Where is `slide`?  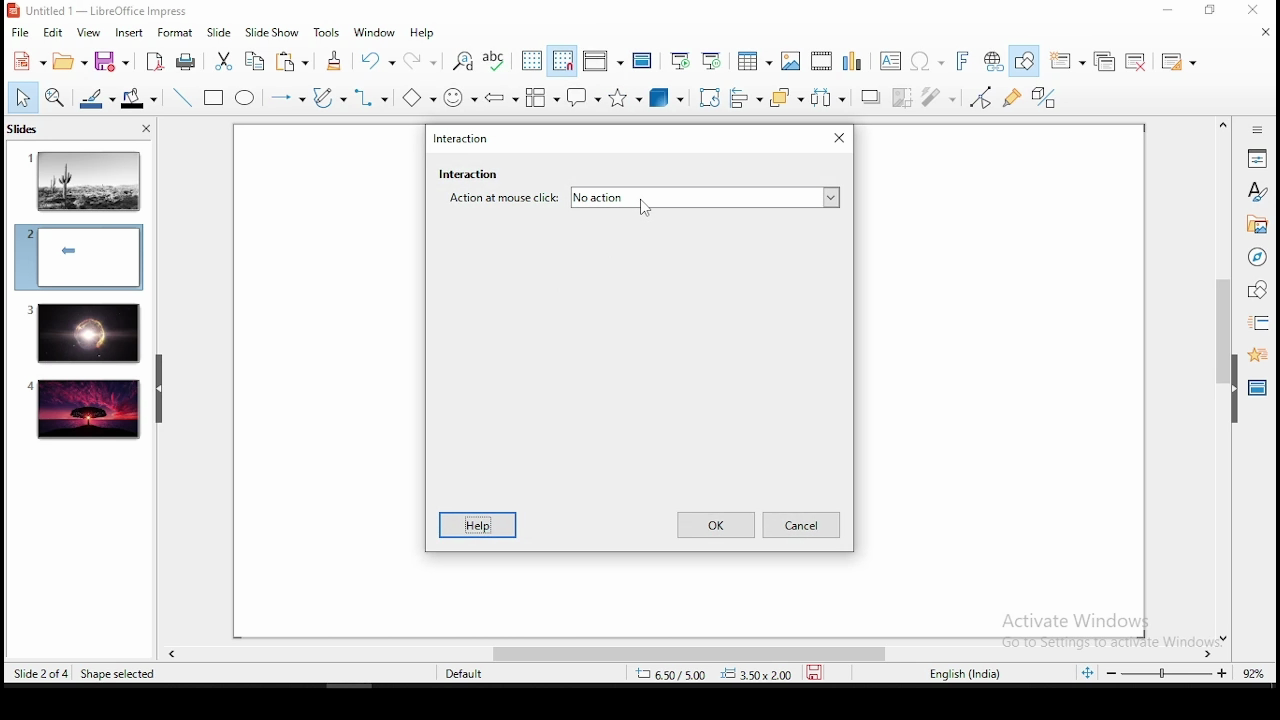 slide is located at coordinates (82, 333).